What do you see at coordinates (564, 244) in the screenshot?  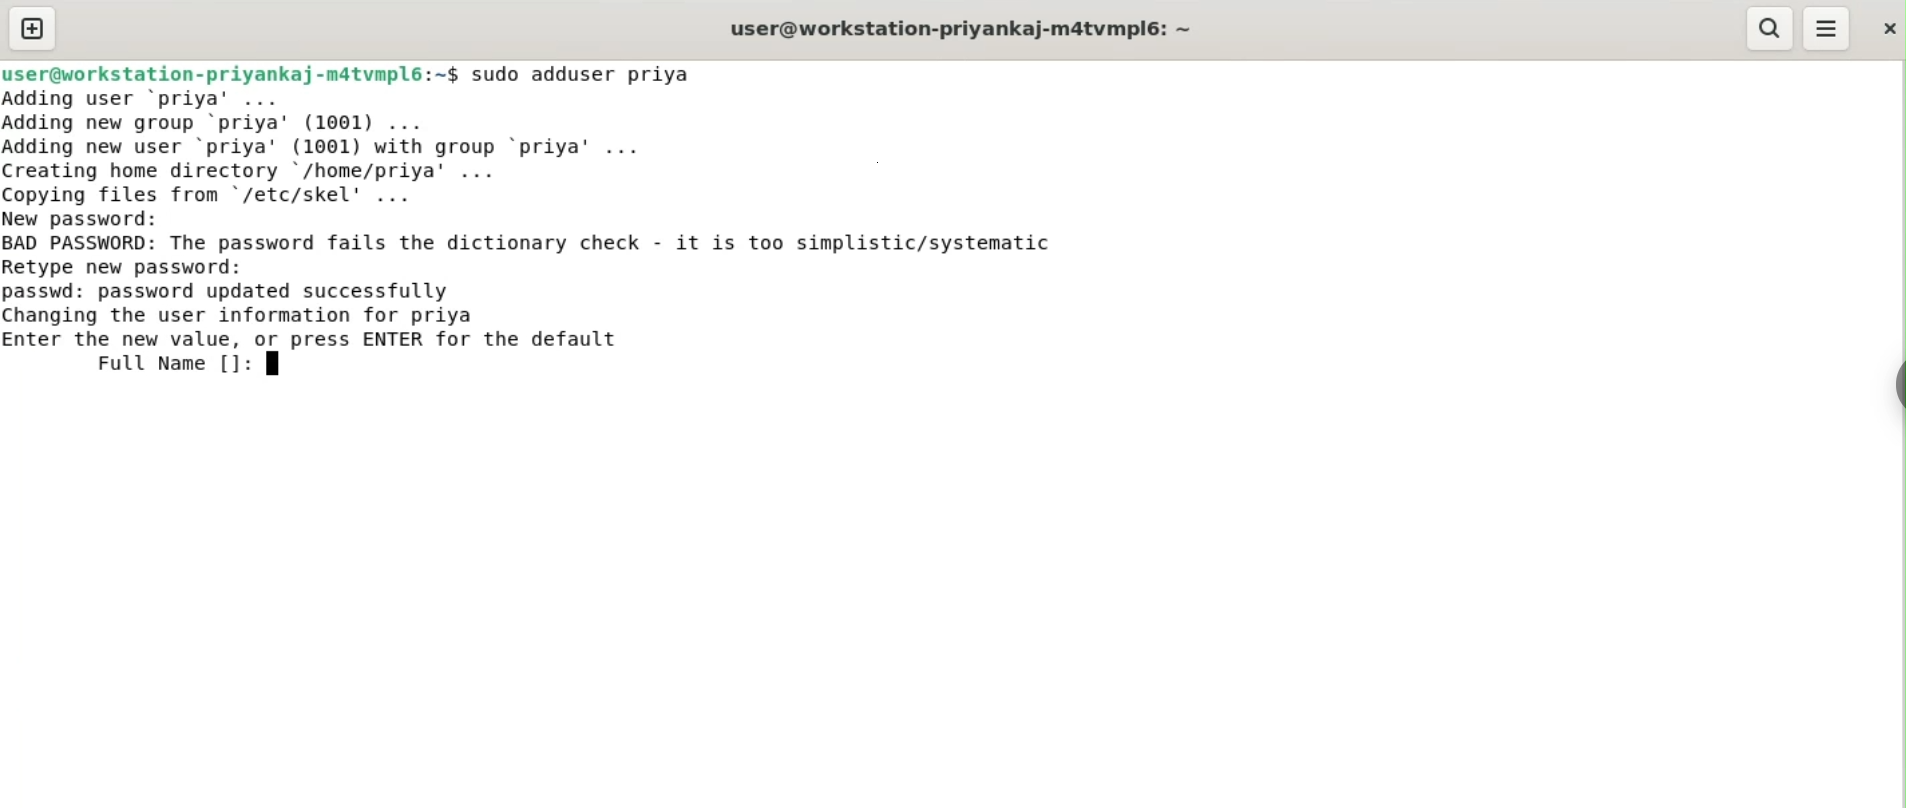 I see `BAD PASSWORD: The password fails the dictionary check. it is too simplistic/systematic` at bounding box center [564, 244].